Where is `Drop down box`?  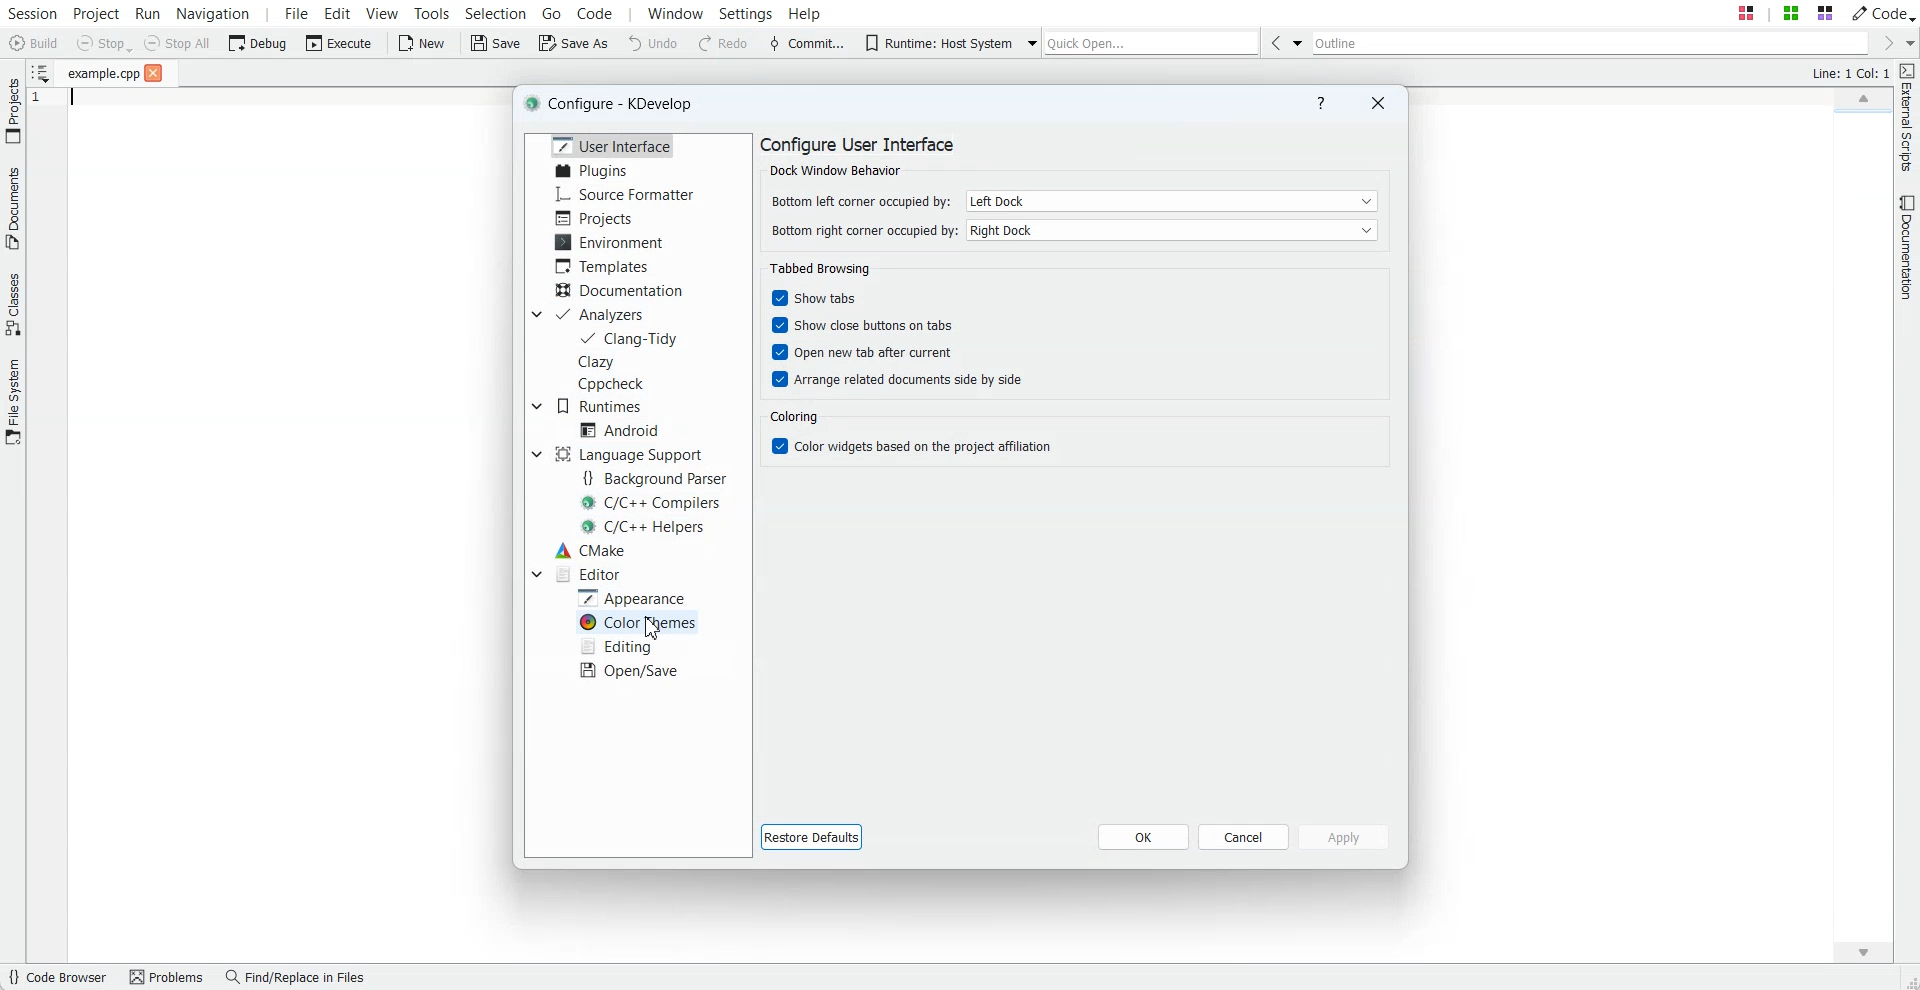 Drop down box is located at coordinates (1030, 44).